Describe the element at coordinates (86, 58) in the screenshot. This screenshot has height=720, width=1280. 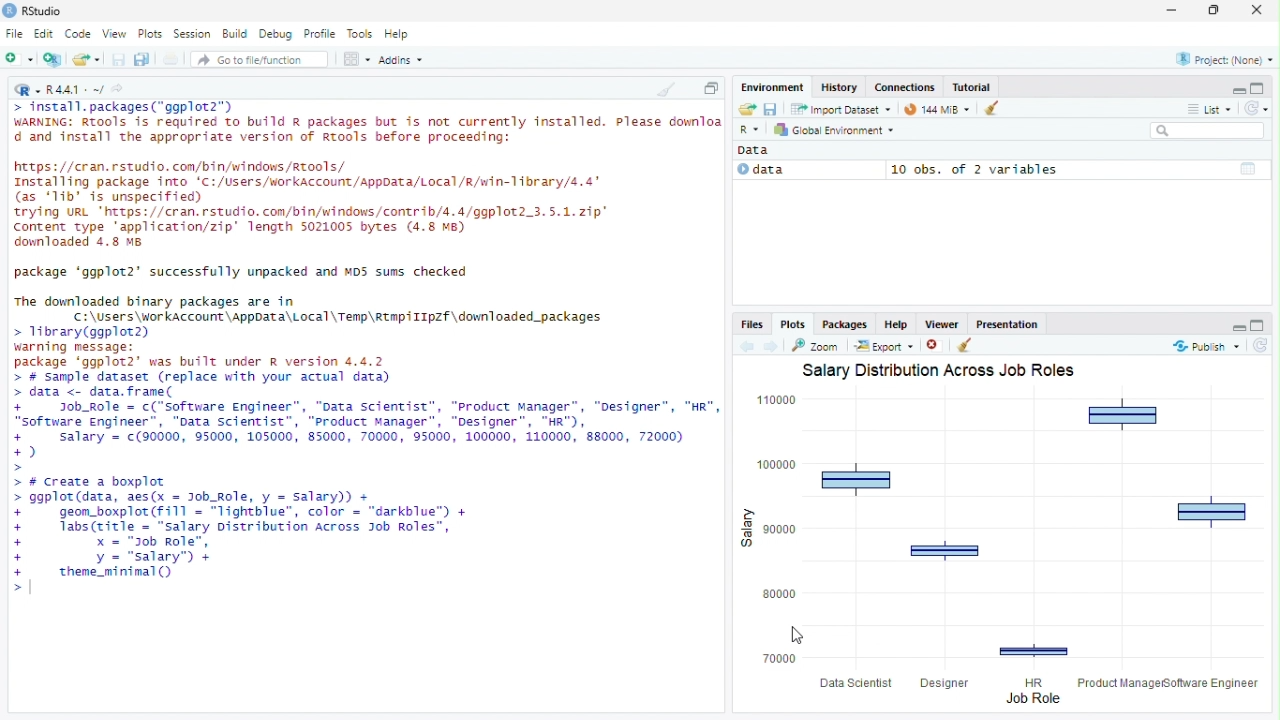
I see `Open an existing file` at that location.